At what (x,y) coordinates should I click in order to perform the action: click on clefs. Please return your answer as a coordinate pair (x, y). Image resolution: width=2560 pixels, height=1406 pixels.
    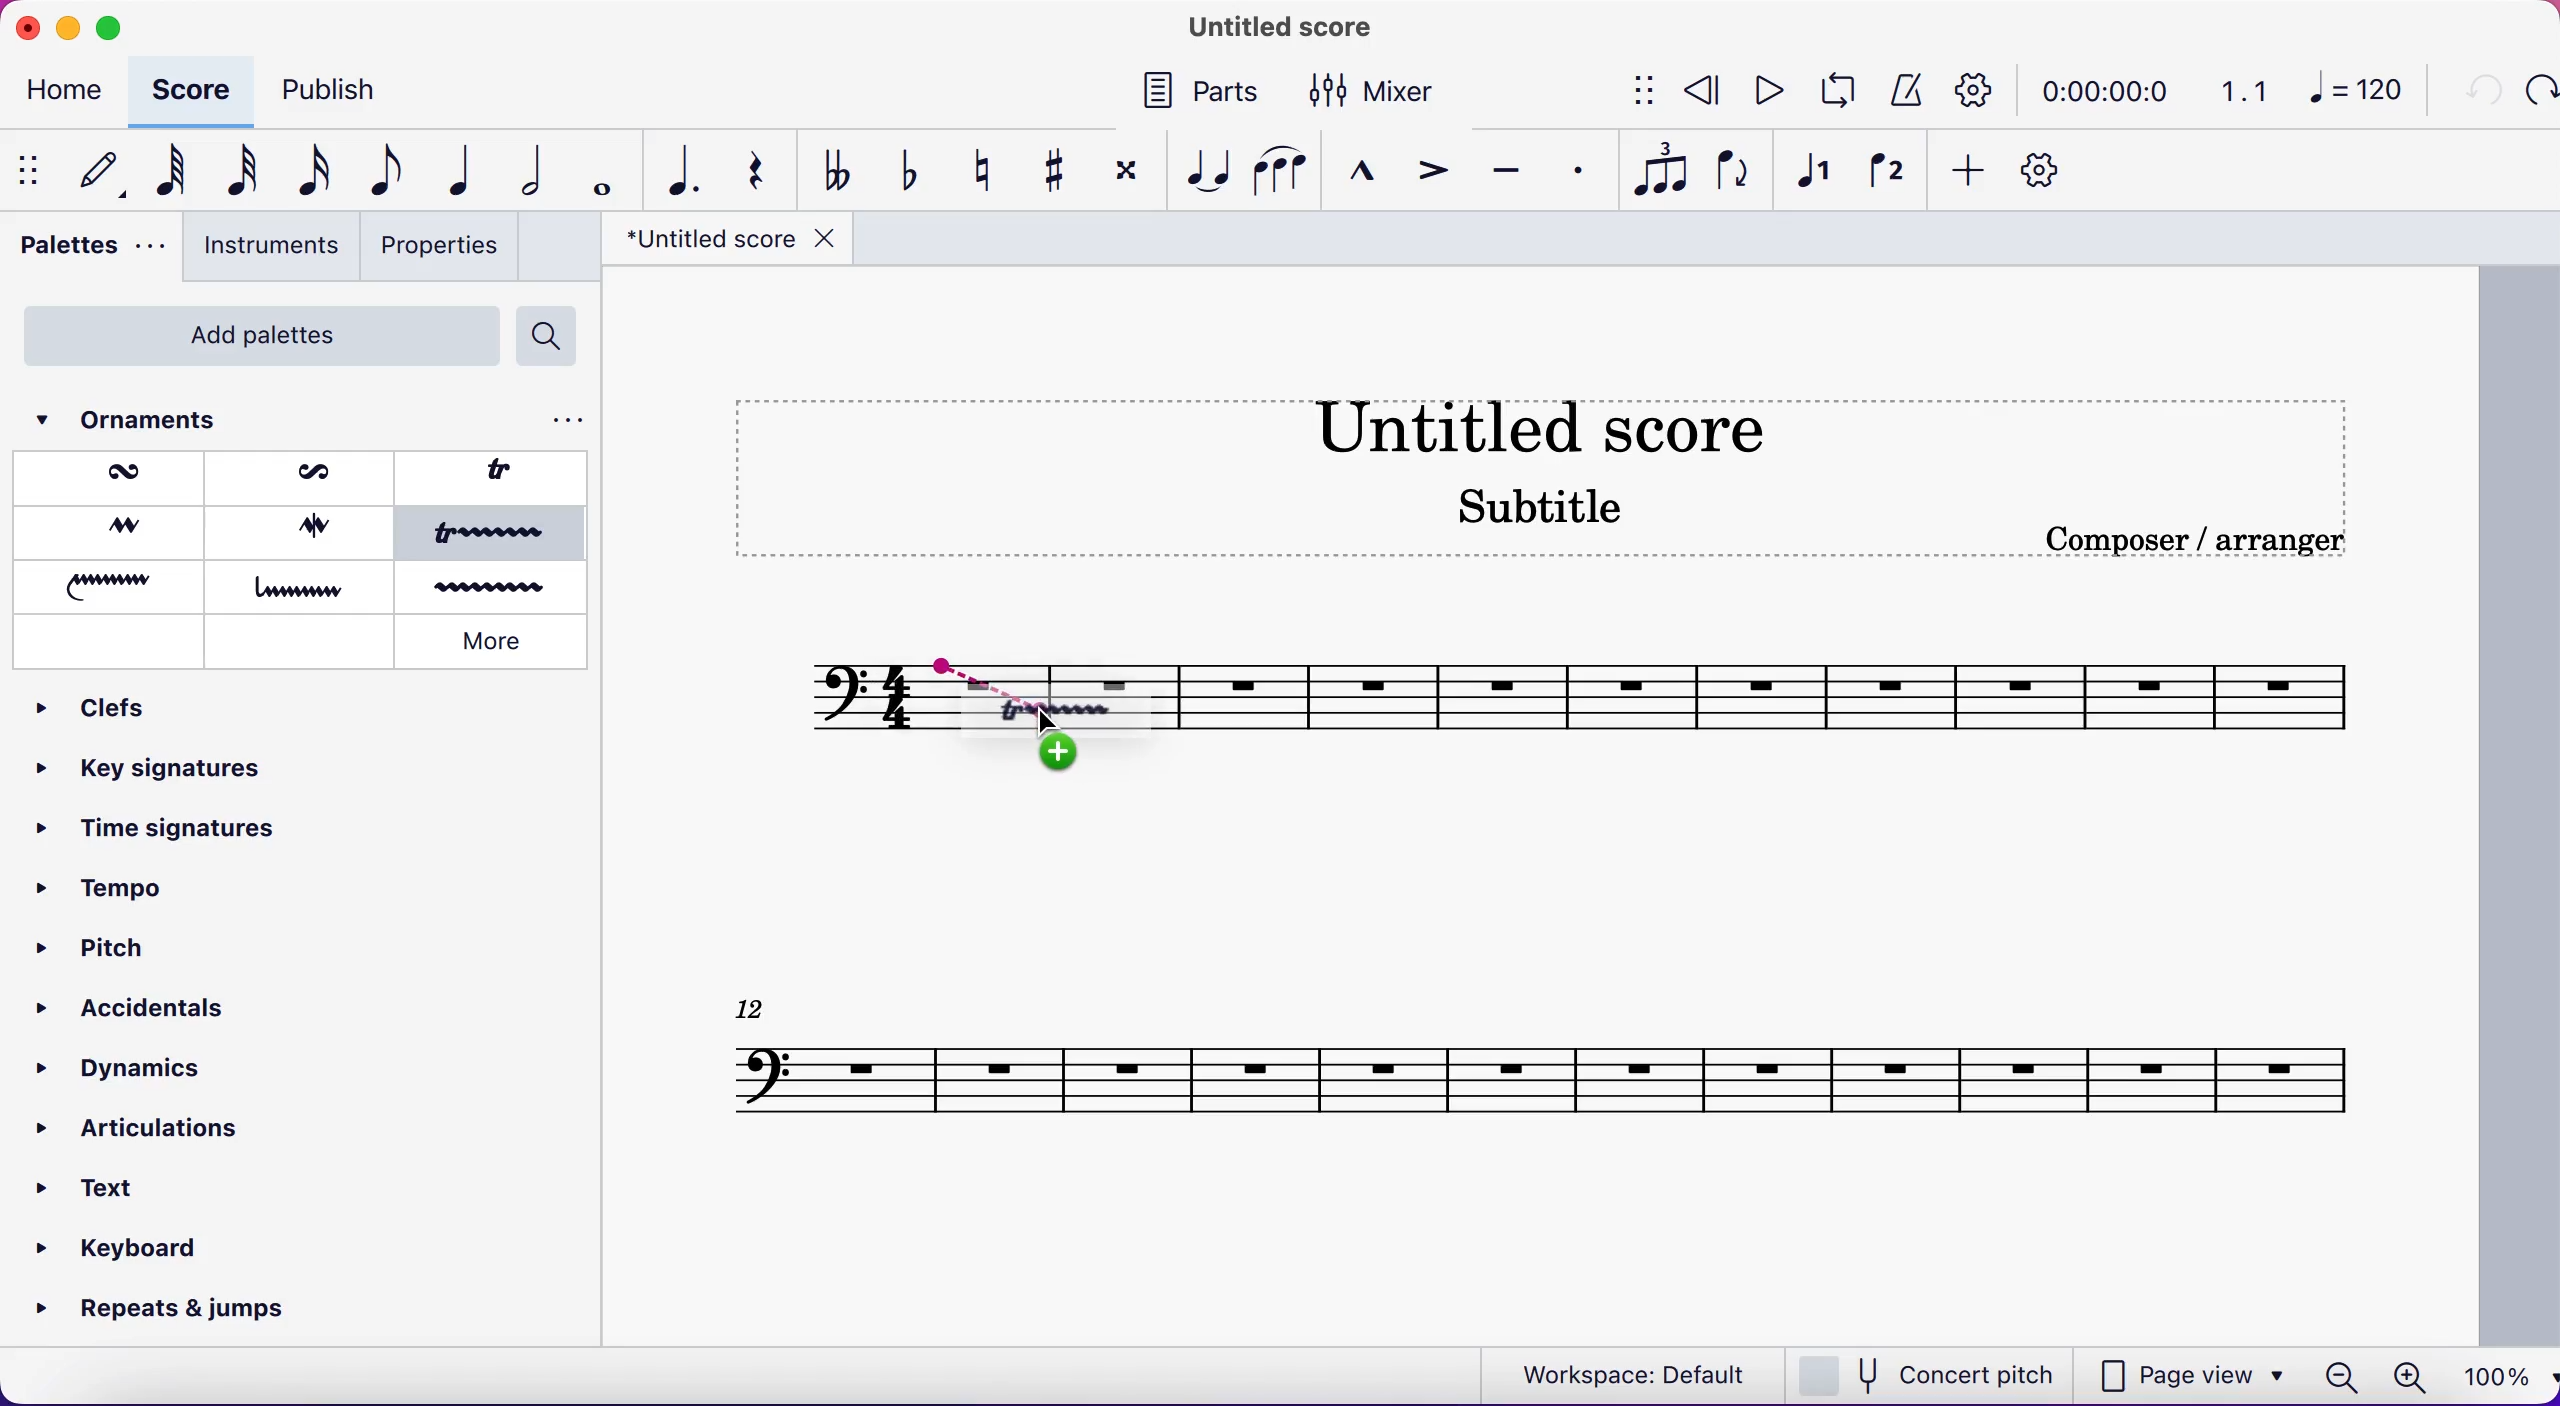
    Looking at the image, I should click on (114, 710).